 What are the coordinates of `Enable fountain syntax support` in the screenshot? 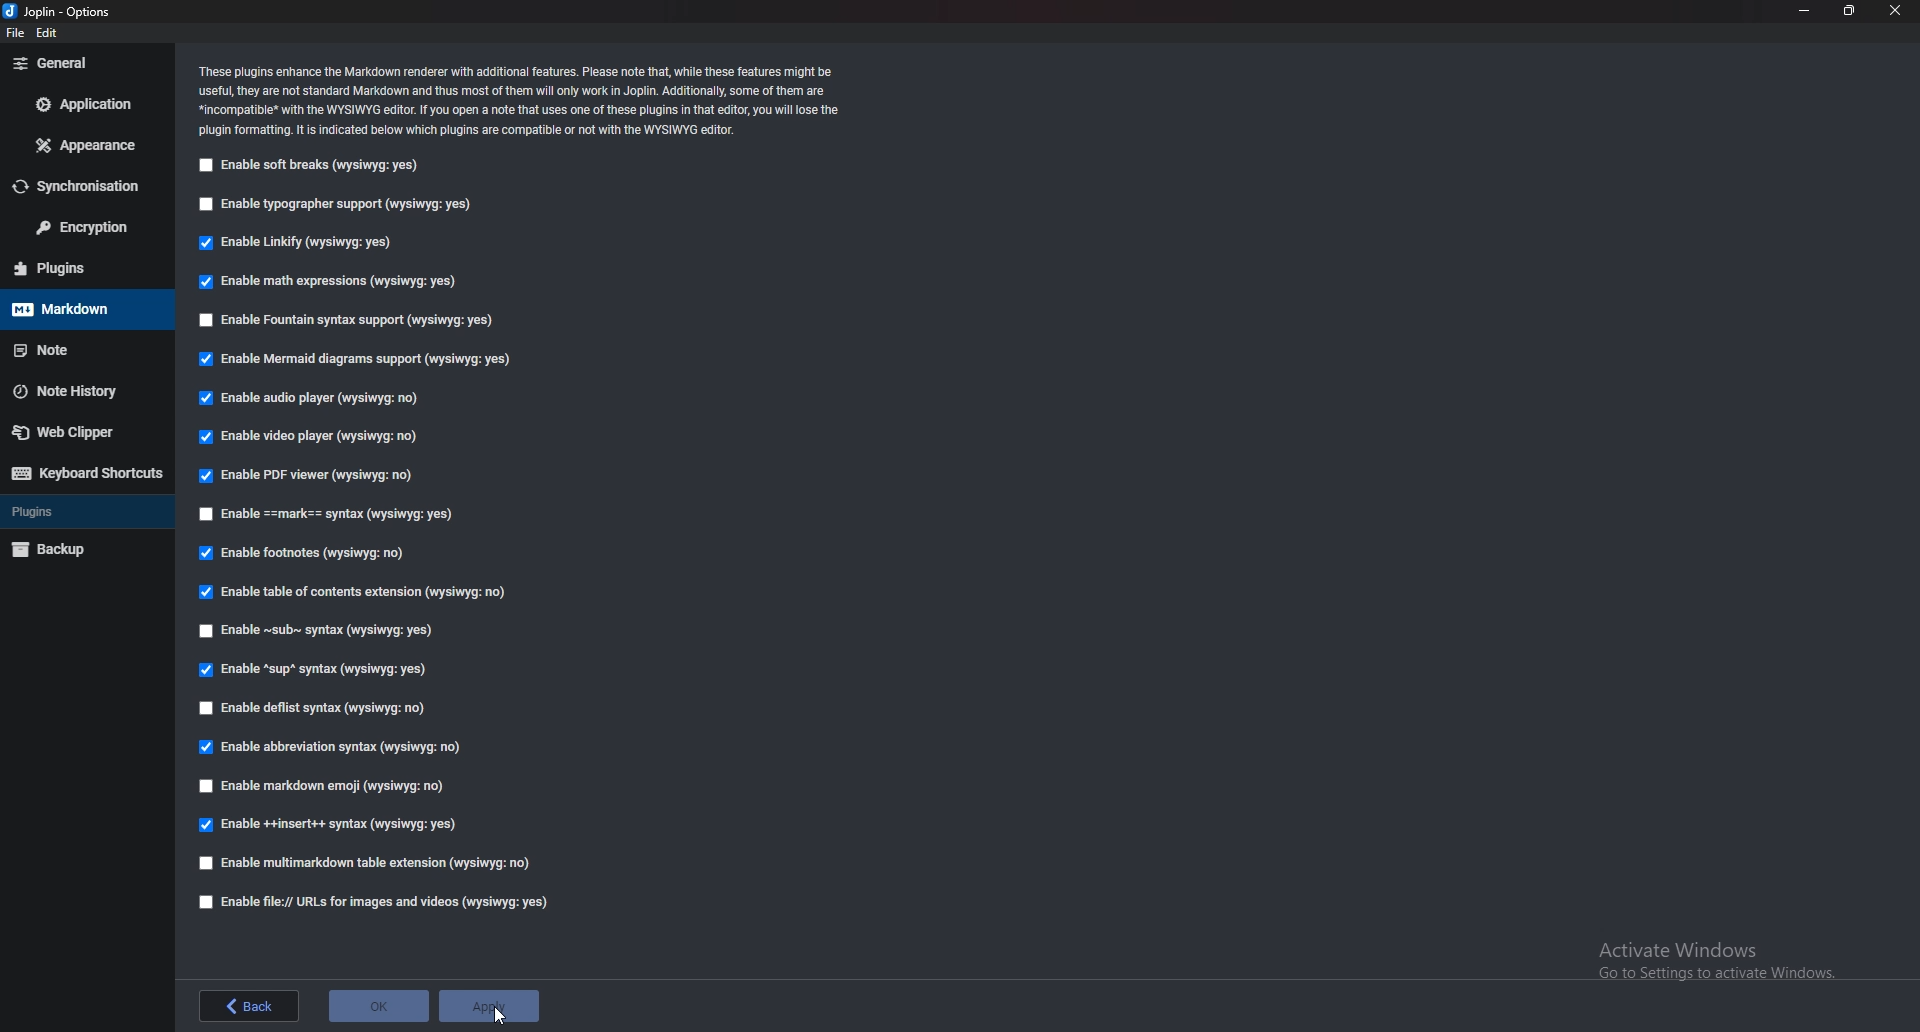 It's located at (351, 321).